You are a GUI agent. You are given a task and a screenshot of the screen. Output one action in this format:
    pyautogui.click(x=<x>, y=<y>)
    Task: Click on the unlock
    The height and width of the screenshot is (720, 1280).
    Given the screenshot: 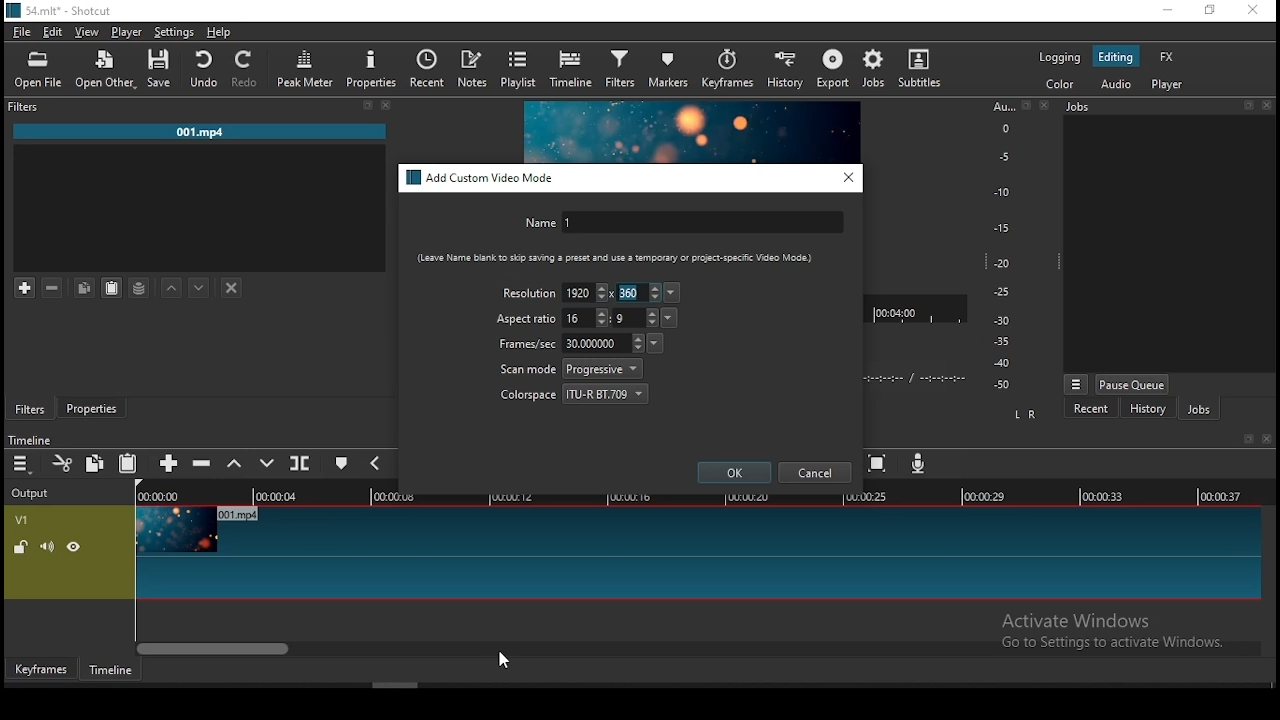 What is the action you would take?
    pyautogui.click(x=20, y=549)
    